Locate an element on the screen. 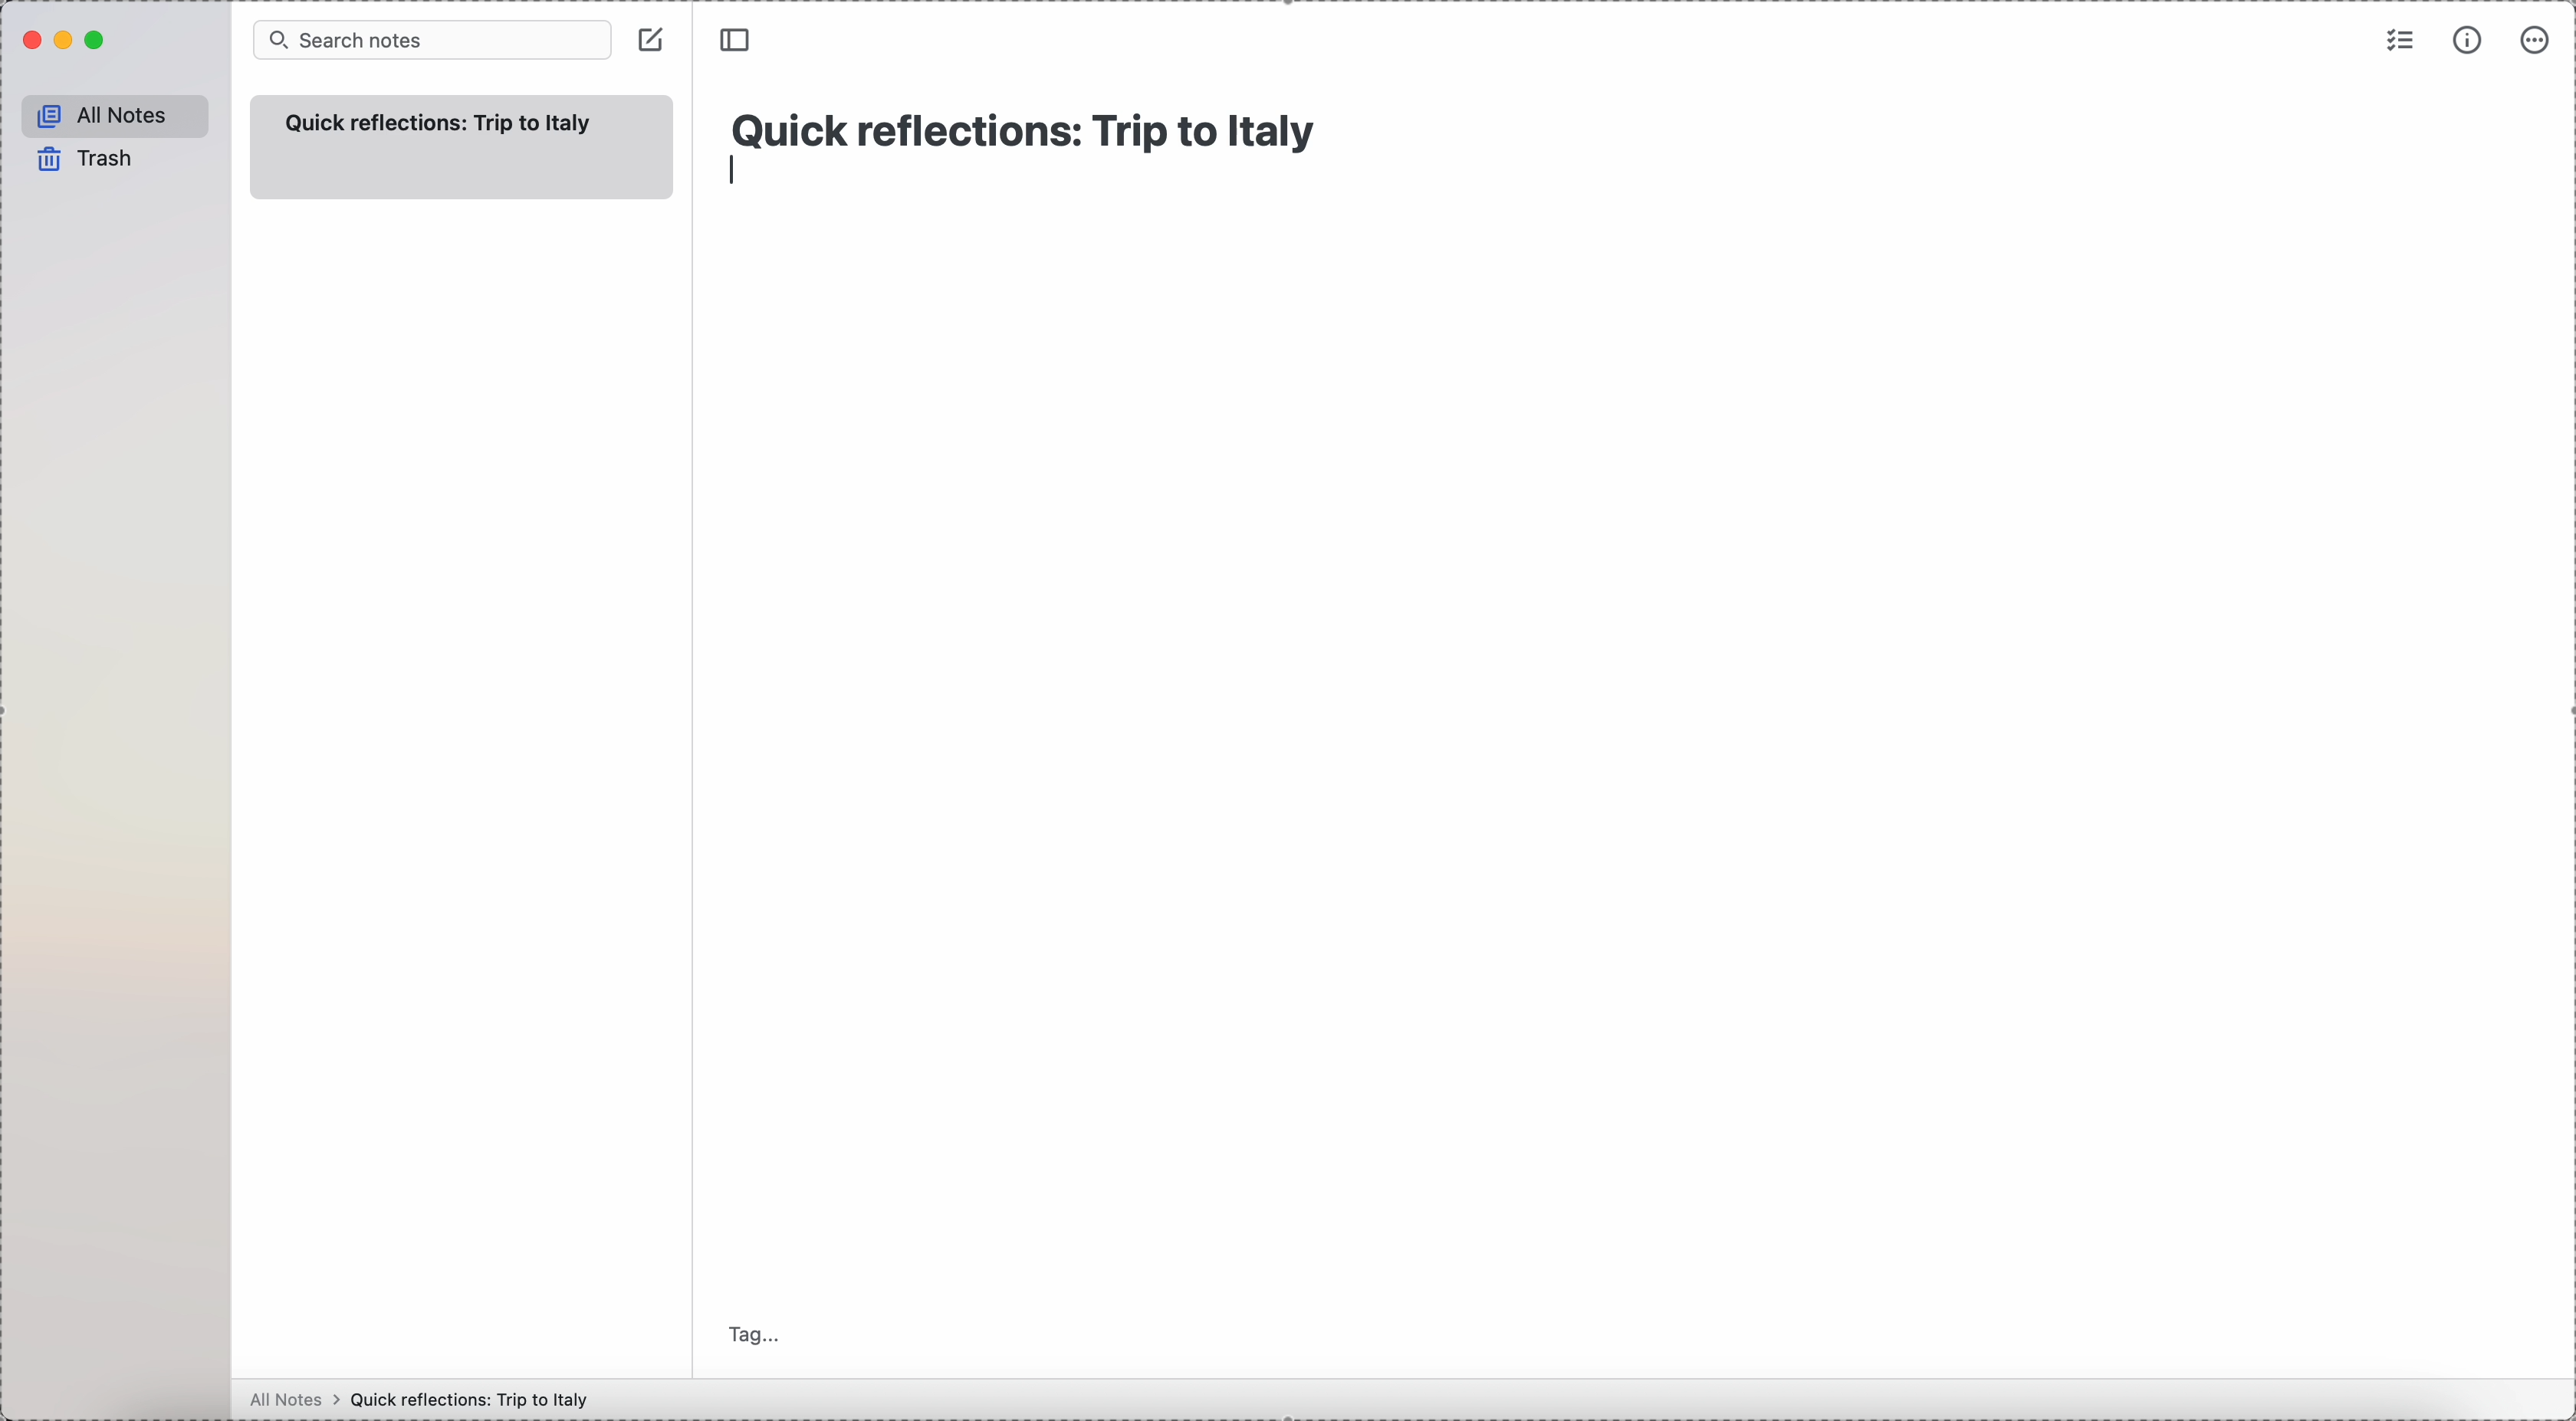 The width and height of the screenshot is (2576, 1421). all notes is located at coordinates (288, 1401).